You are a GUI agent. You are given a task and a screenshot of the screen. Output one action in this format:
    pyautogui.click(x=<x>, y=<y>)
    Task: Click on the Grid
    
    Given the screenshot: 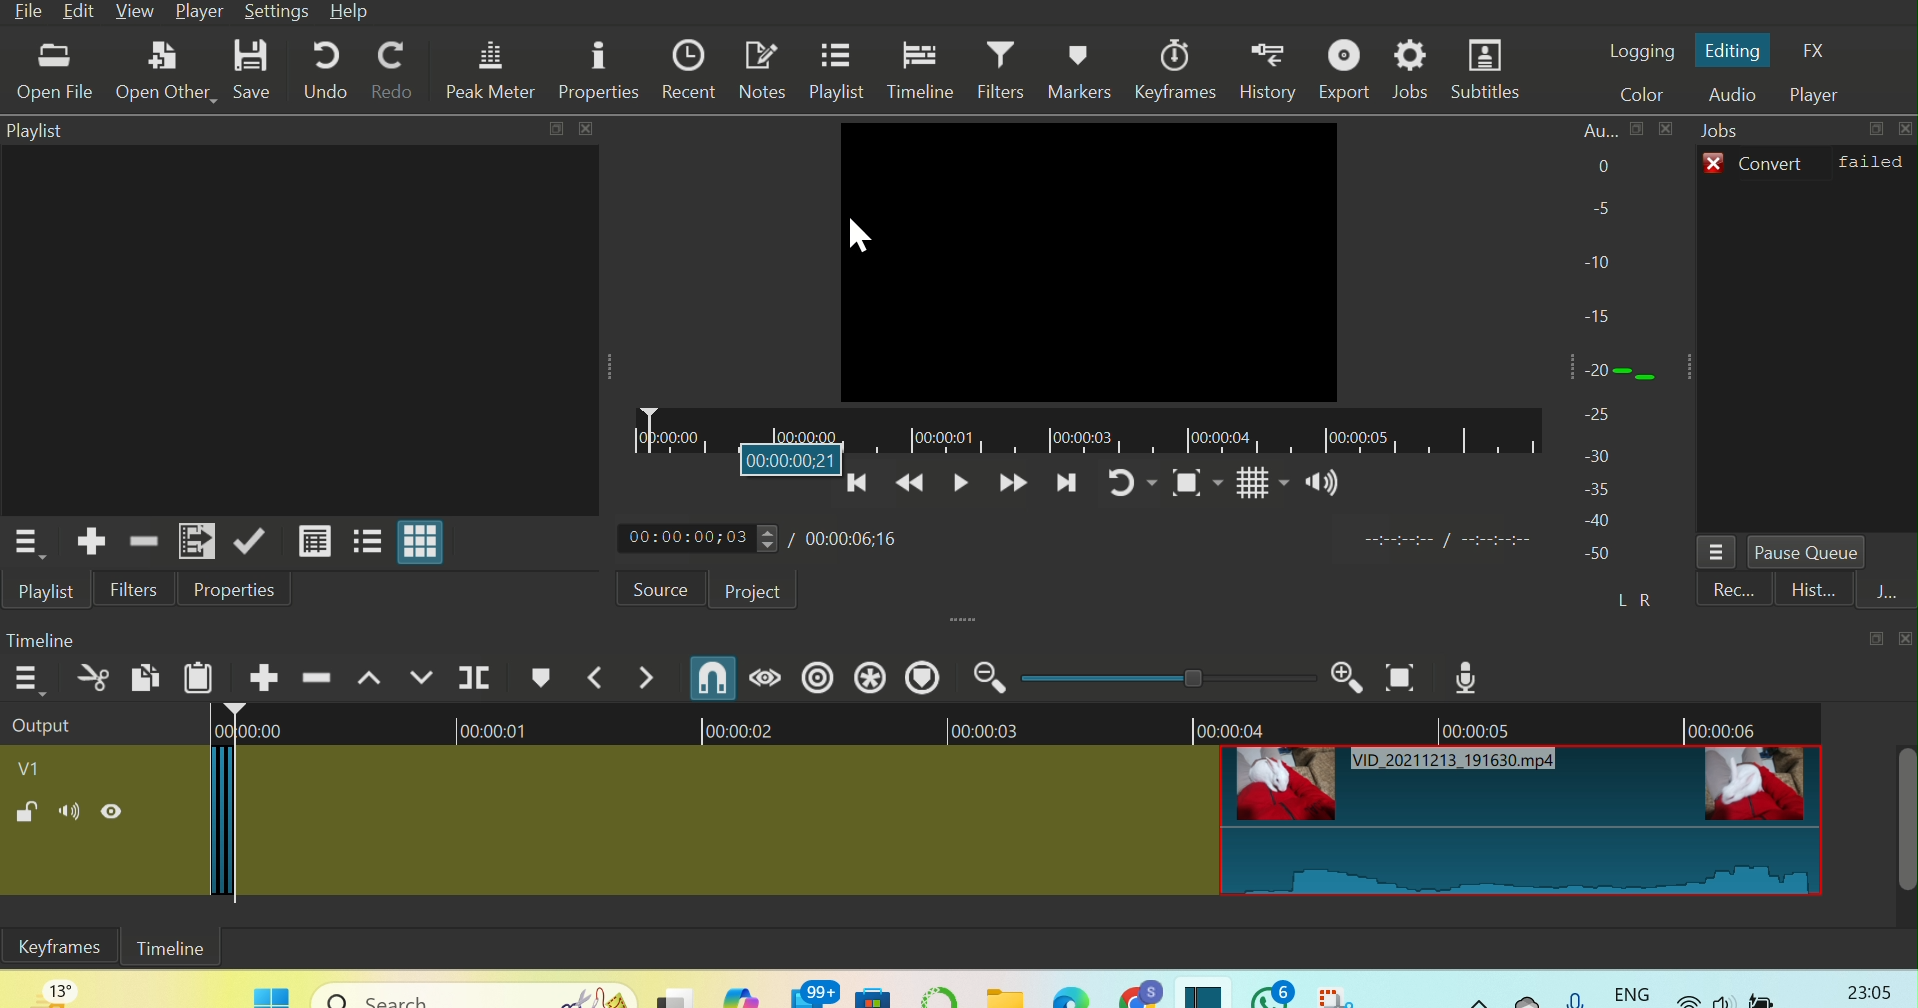 What is the action you would take?
    pyautogui.click(x=1252, y=485)
    